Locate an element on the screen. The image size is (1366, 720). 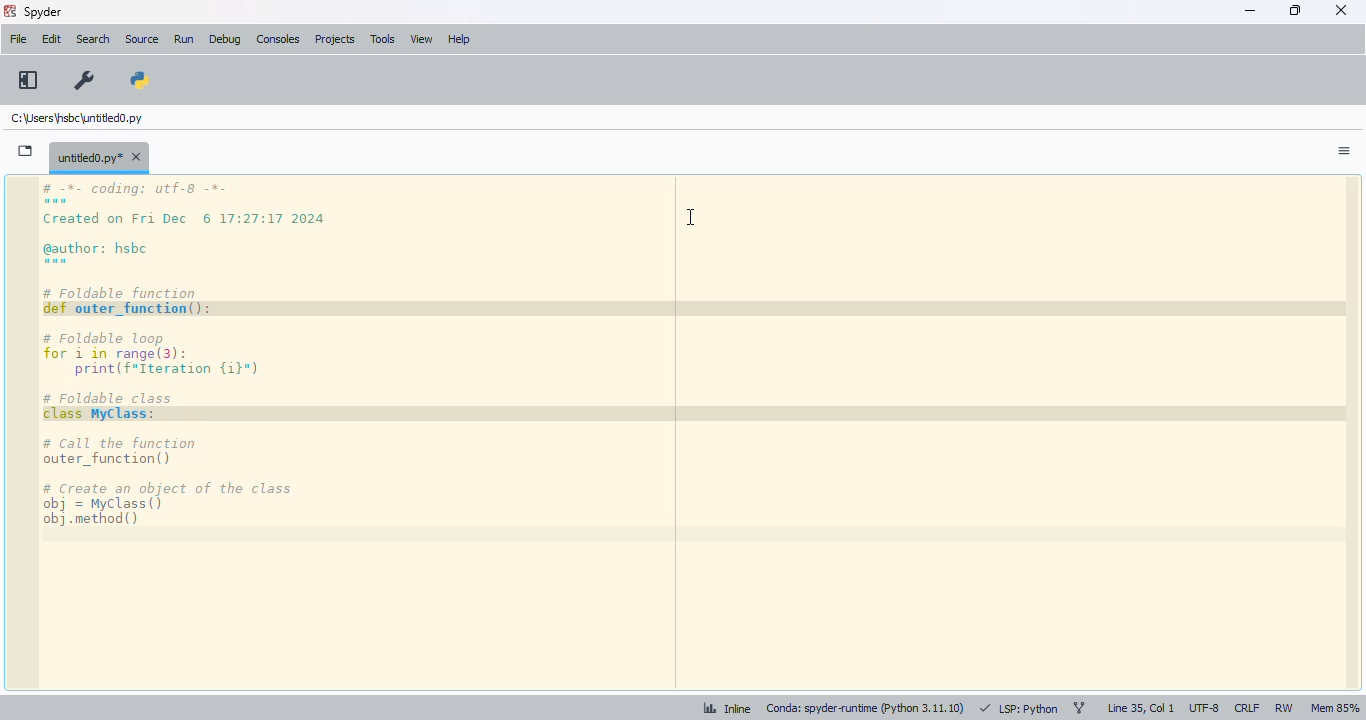
view is located at coordinates (422, 39).